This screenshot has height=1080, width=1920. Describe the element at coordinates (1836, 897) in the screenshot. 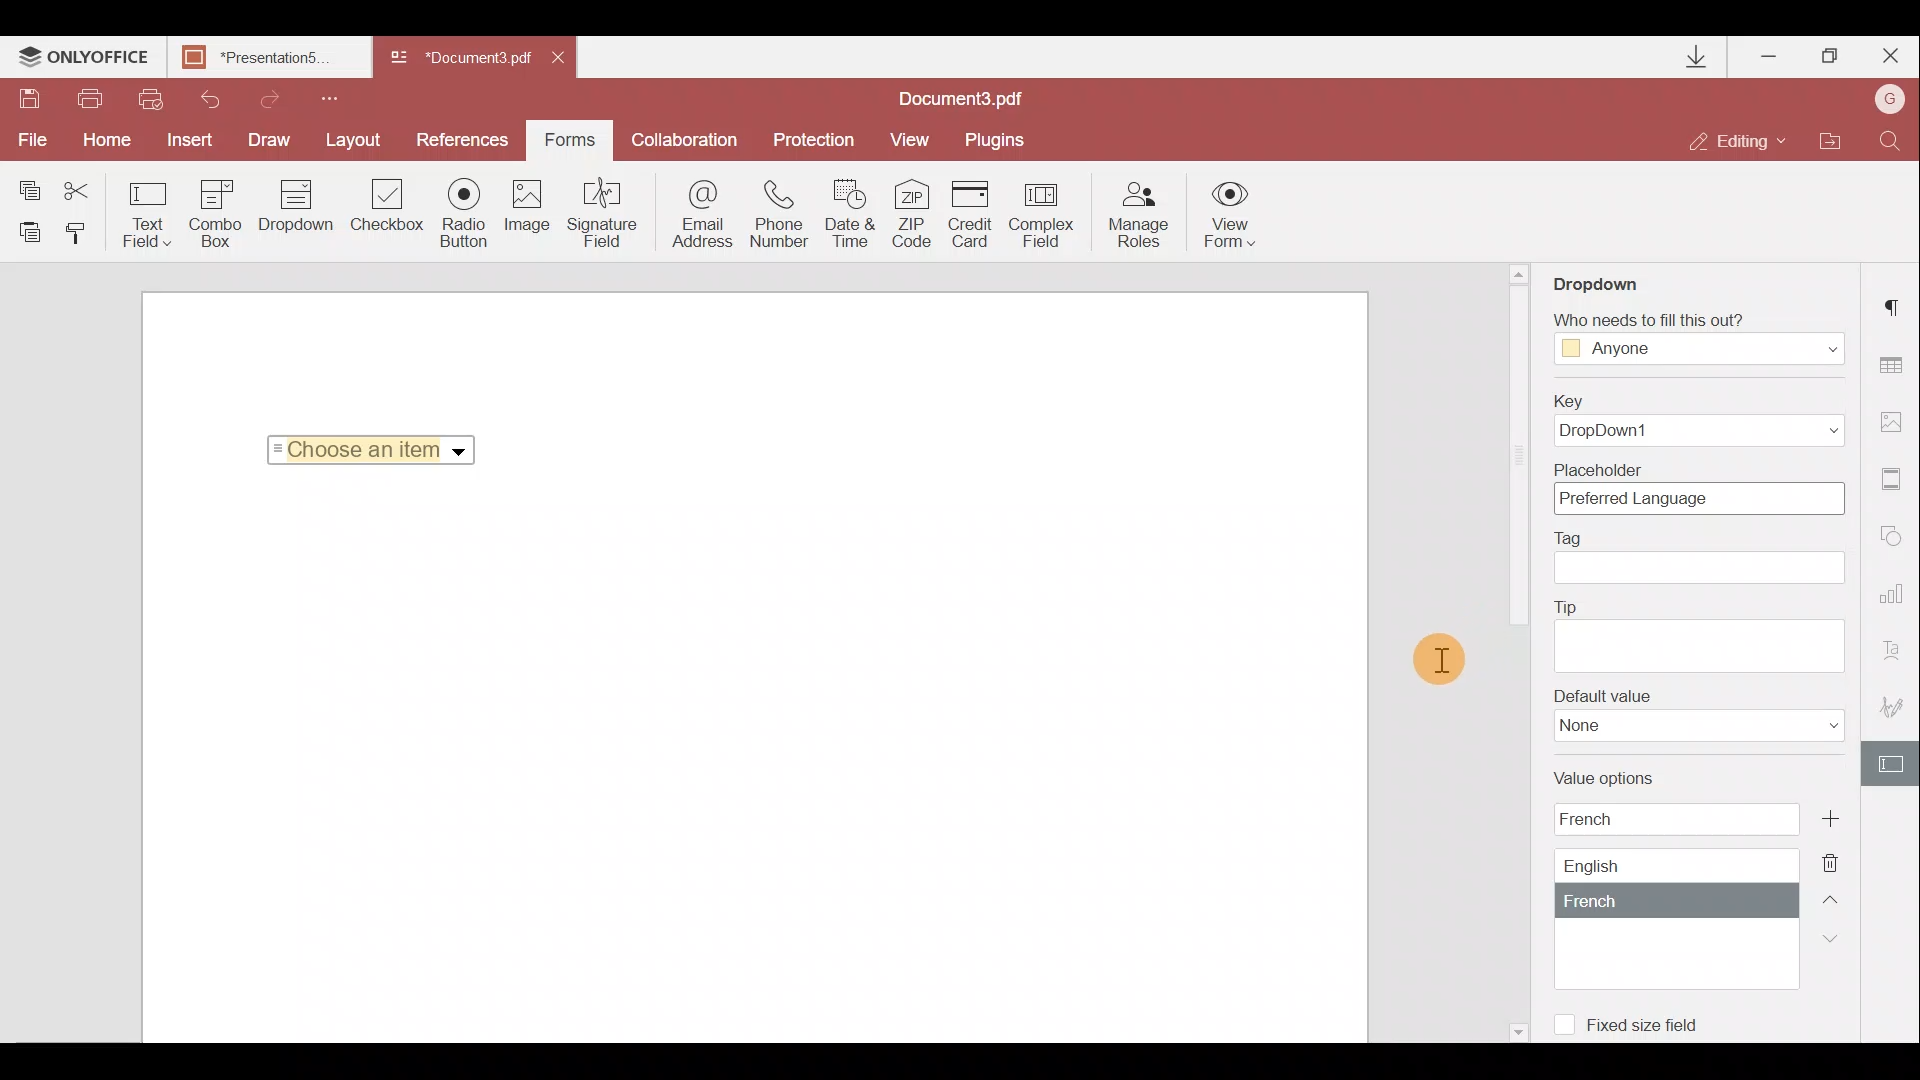

I see `Up` at that location.